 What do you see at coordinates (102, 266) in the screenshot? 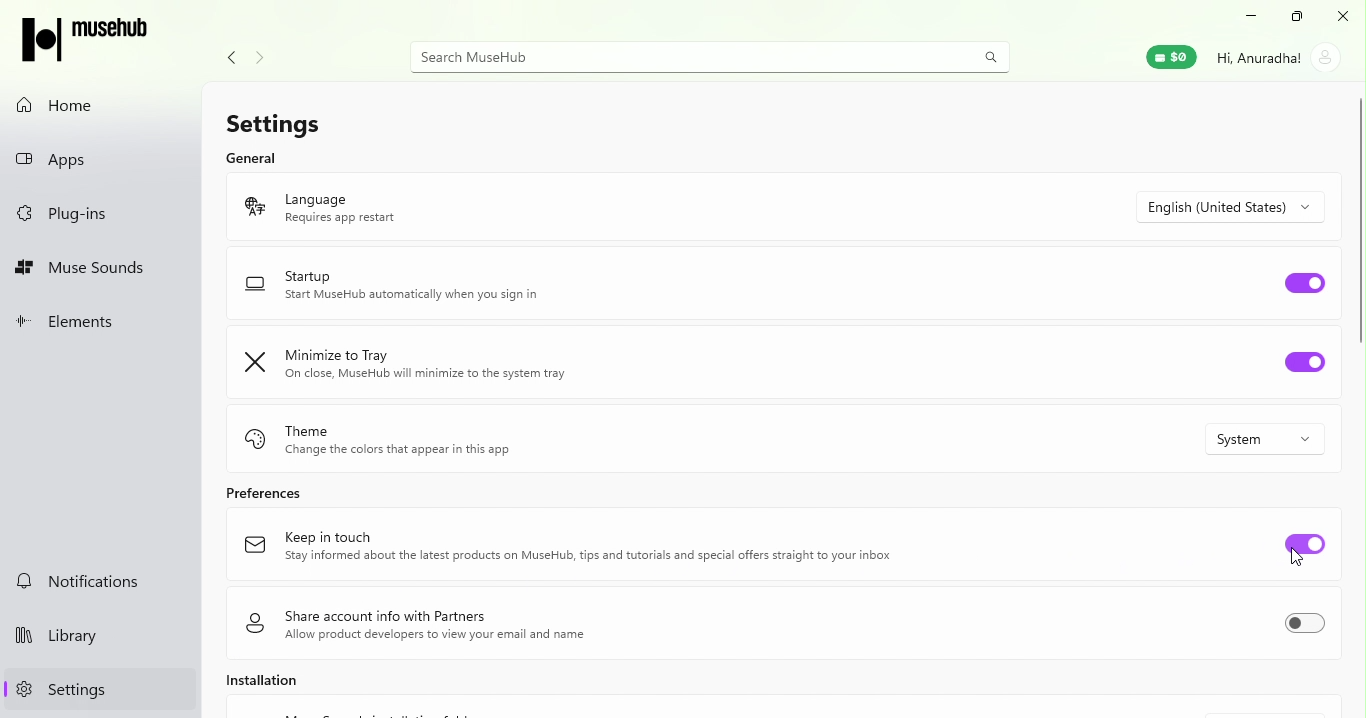
I see `Muse sounds` at bounding box center [102, 266].